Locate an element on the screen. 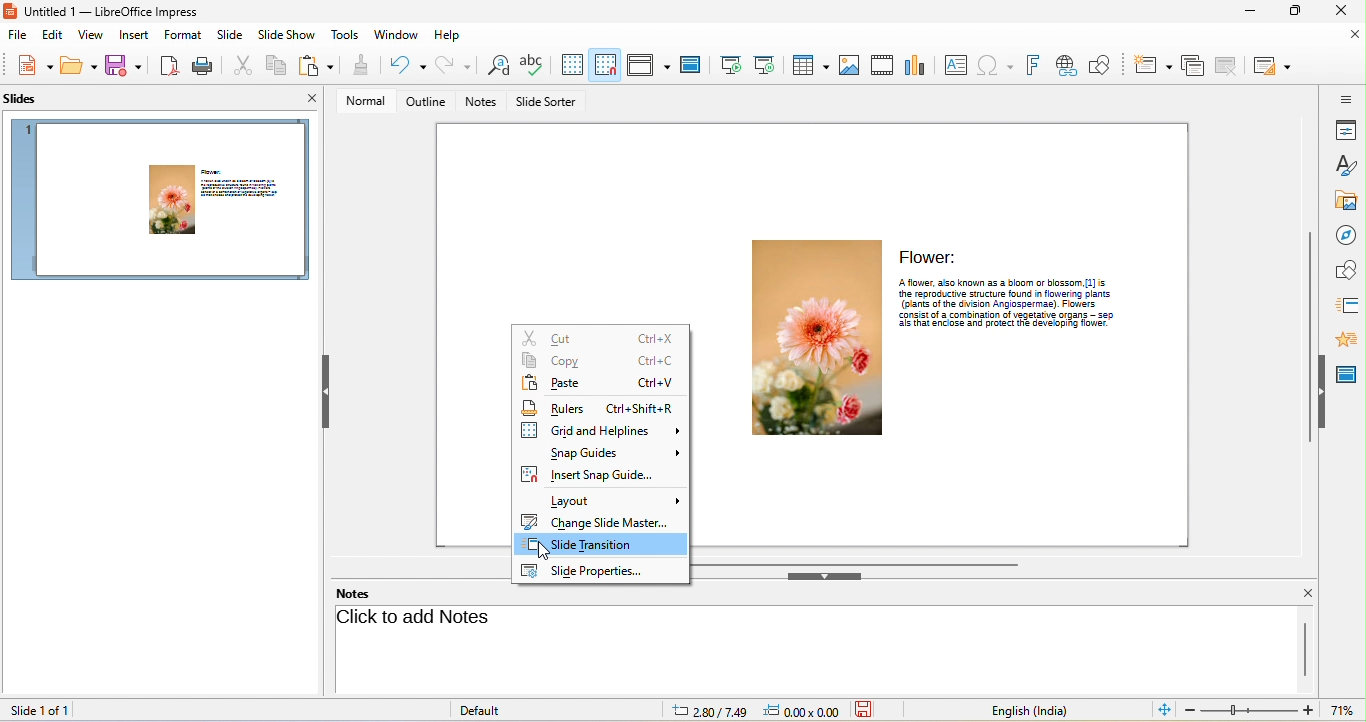 Image resolution: width=1366 pixels, height=722 pixels. gallery is located at coordinates (1348, 198).